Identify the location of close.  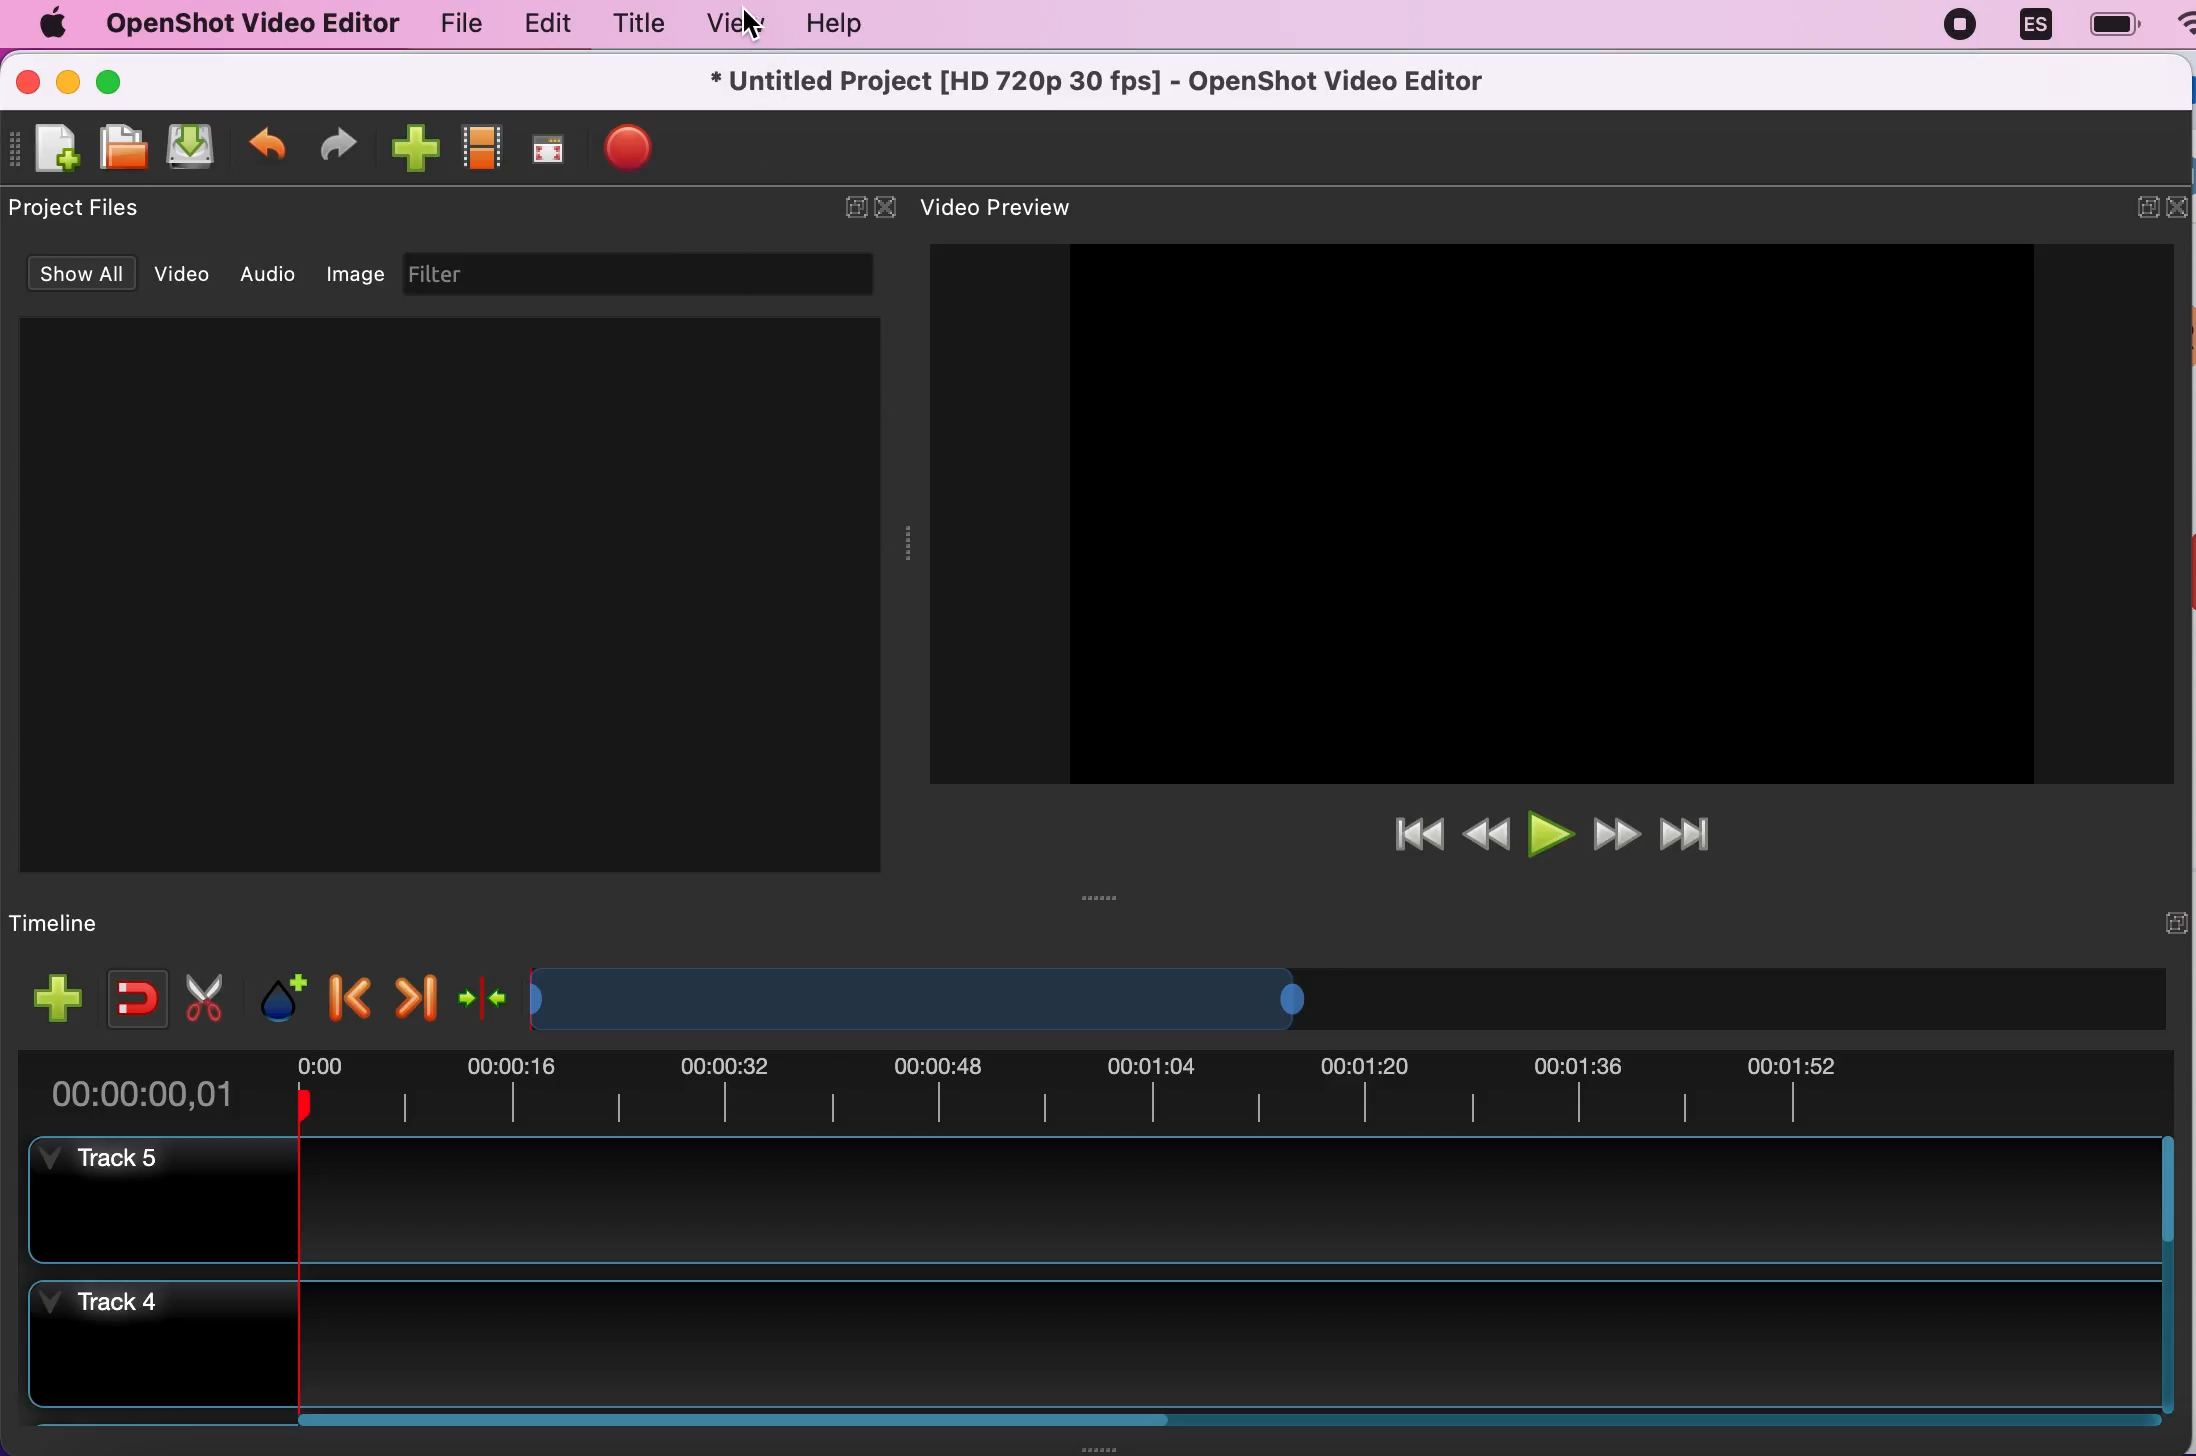
(2182, 206).